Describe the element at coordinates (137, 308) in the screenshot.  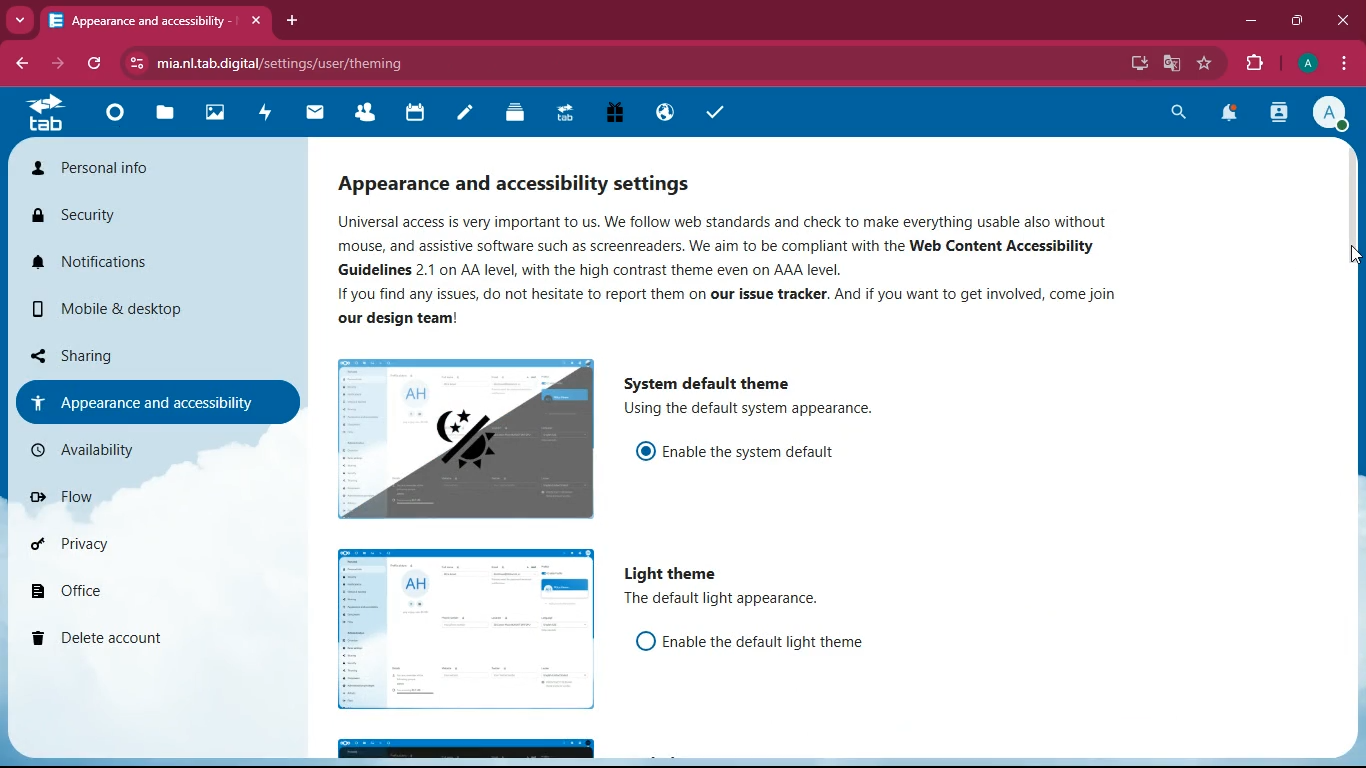
I see `mobile` at that location.